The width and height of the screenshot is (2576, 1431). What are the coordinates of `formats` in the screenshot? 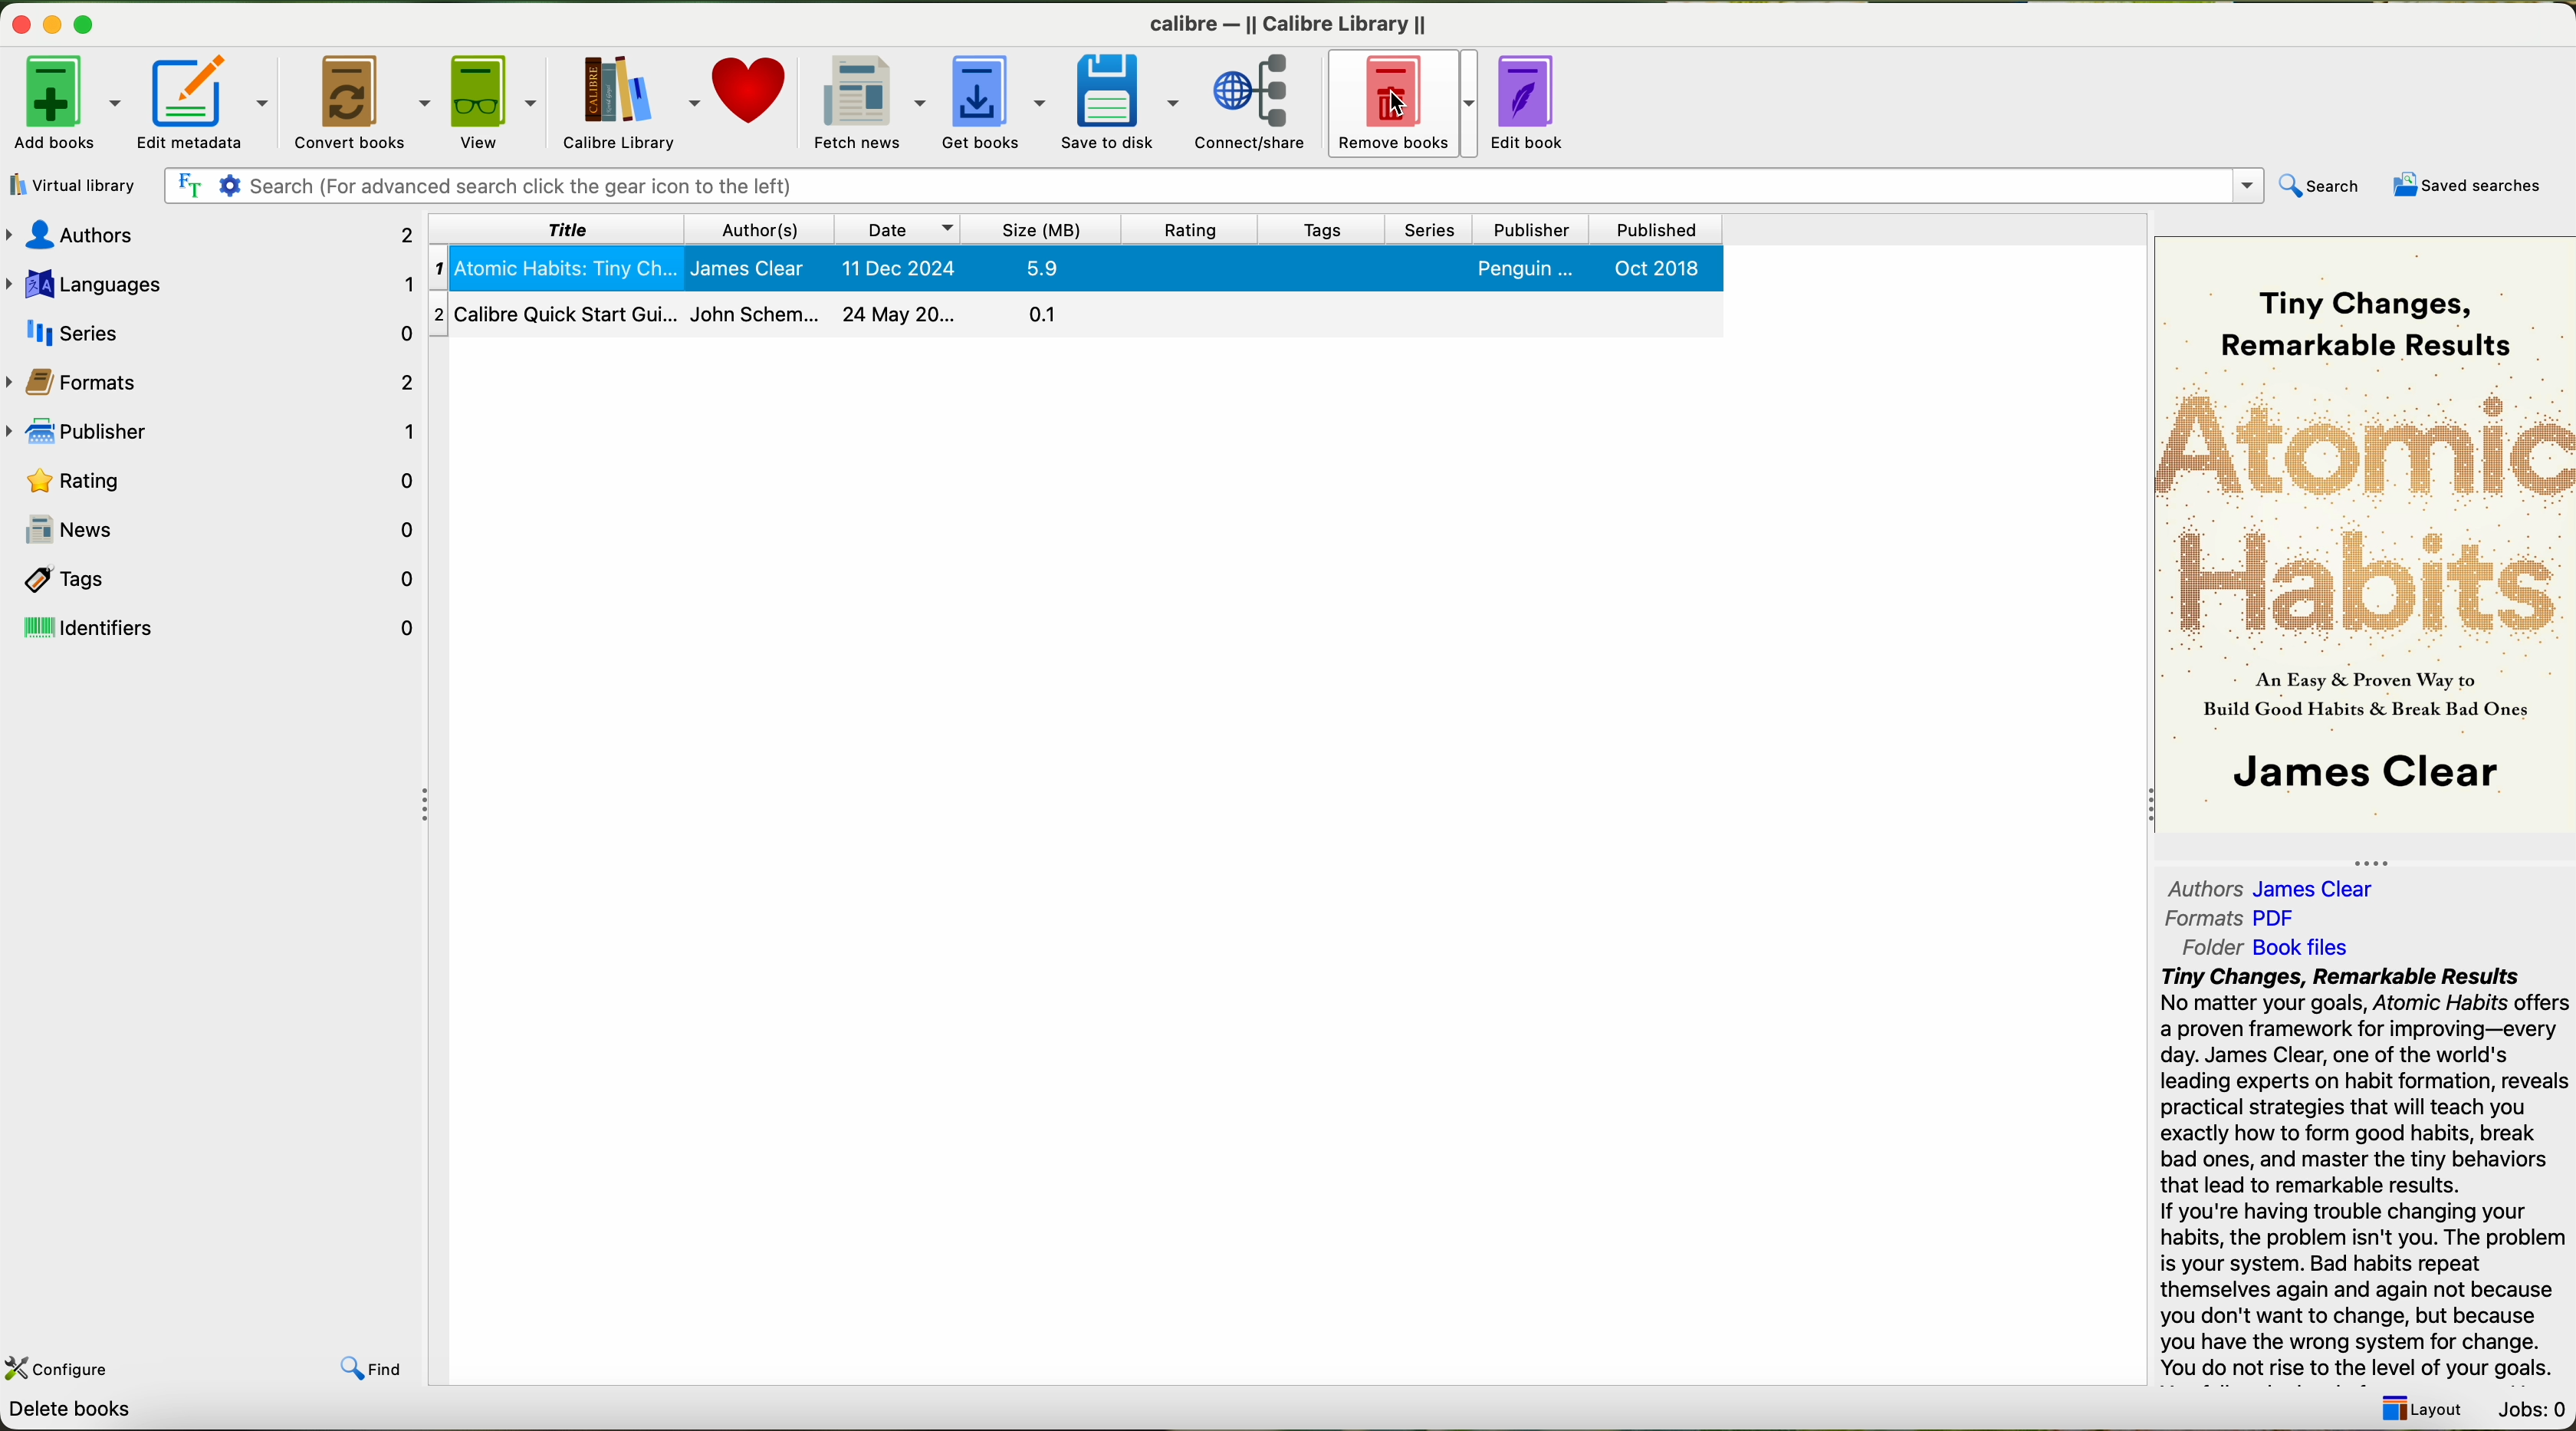 It's located at (219, 379).